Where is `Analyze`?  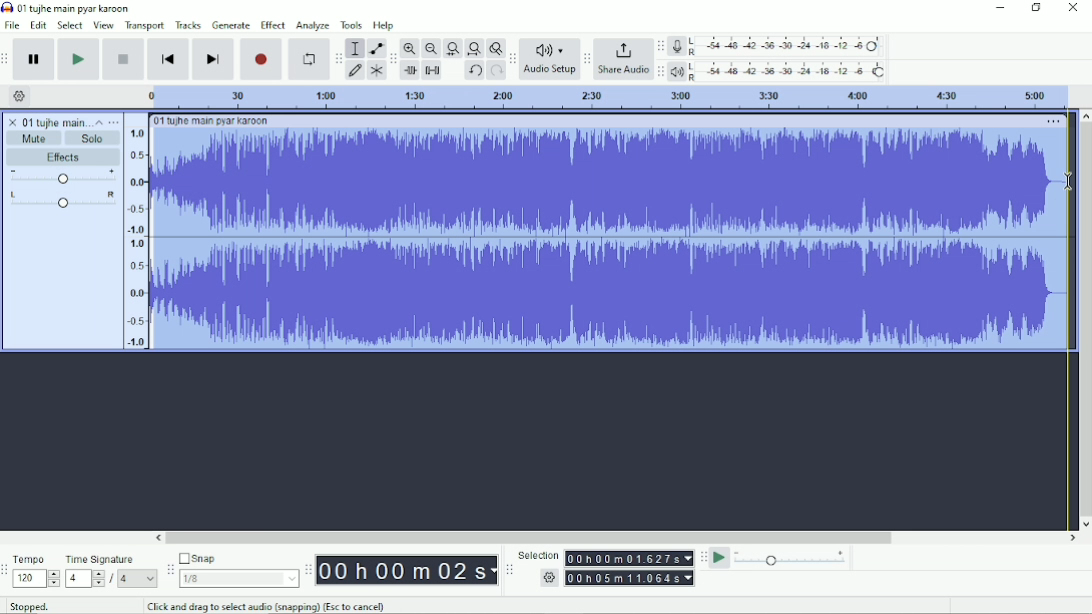
Analyze is located at coordinates (313, 25).